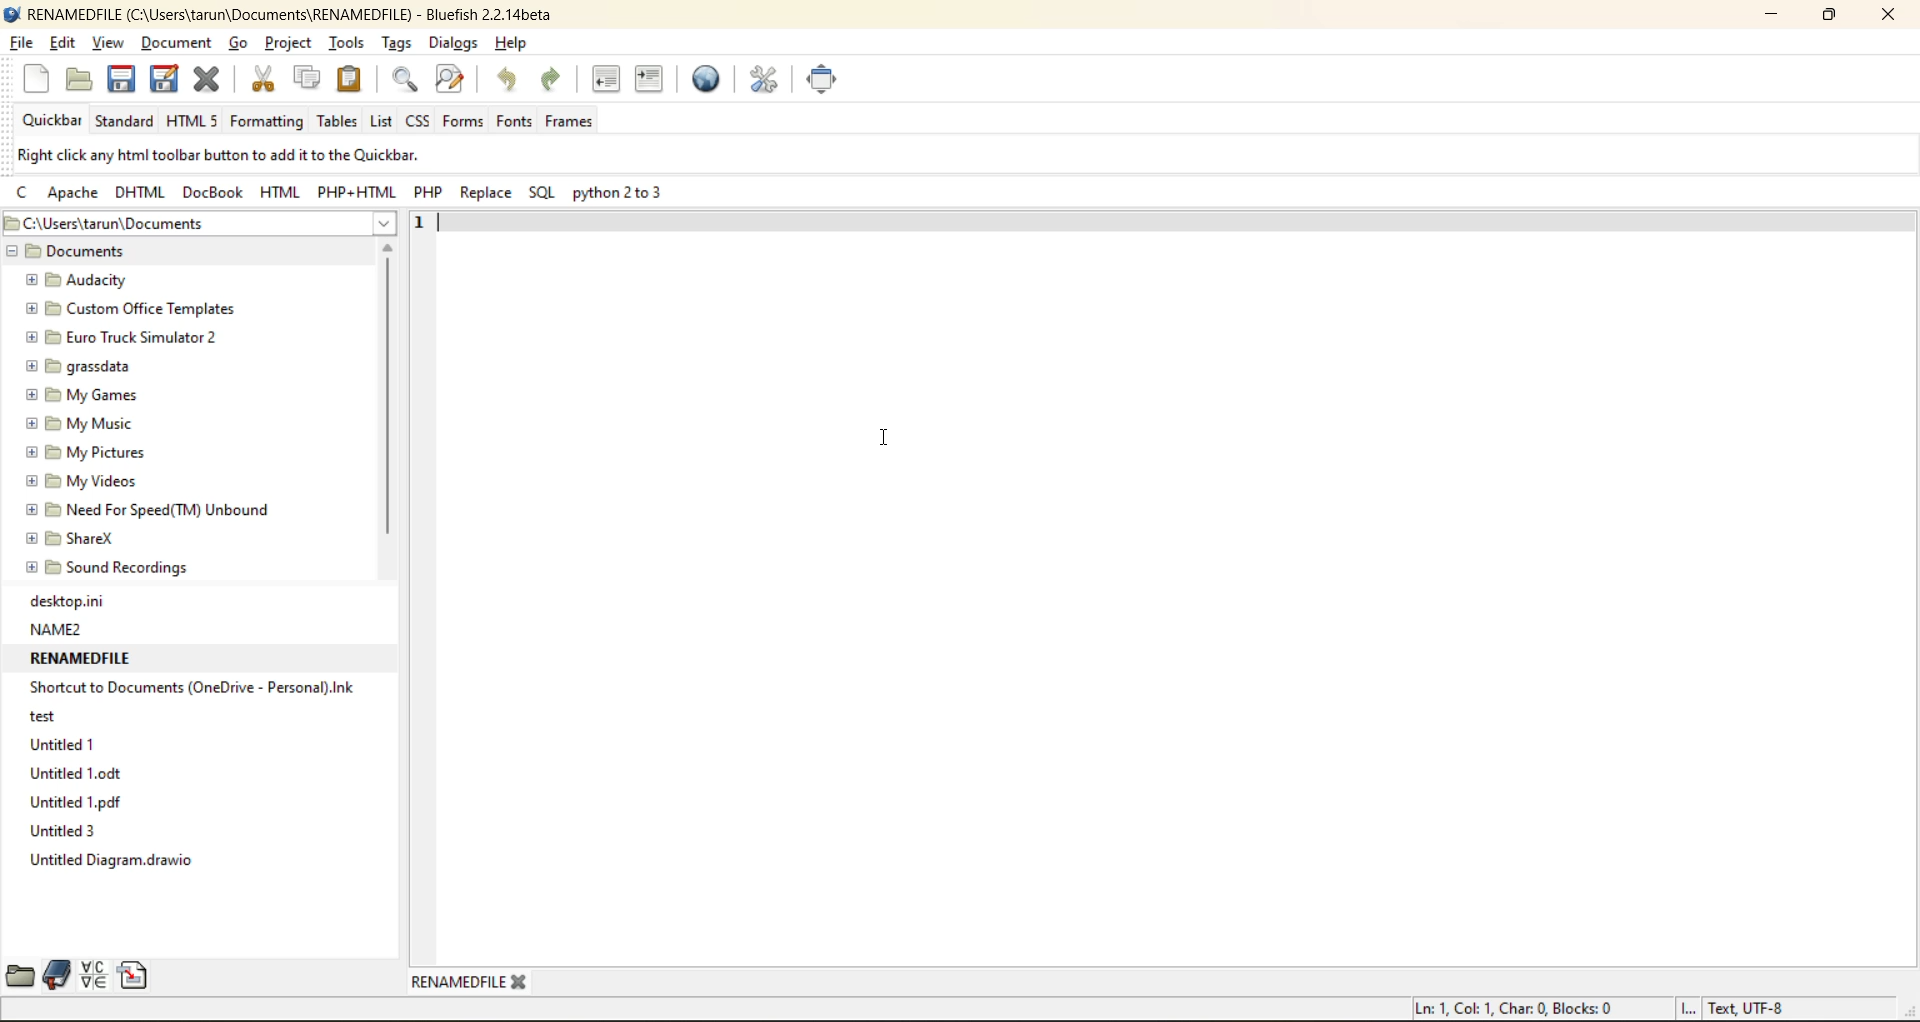  I want to click on My Games, so click(86, 393).